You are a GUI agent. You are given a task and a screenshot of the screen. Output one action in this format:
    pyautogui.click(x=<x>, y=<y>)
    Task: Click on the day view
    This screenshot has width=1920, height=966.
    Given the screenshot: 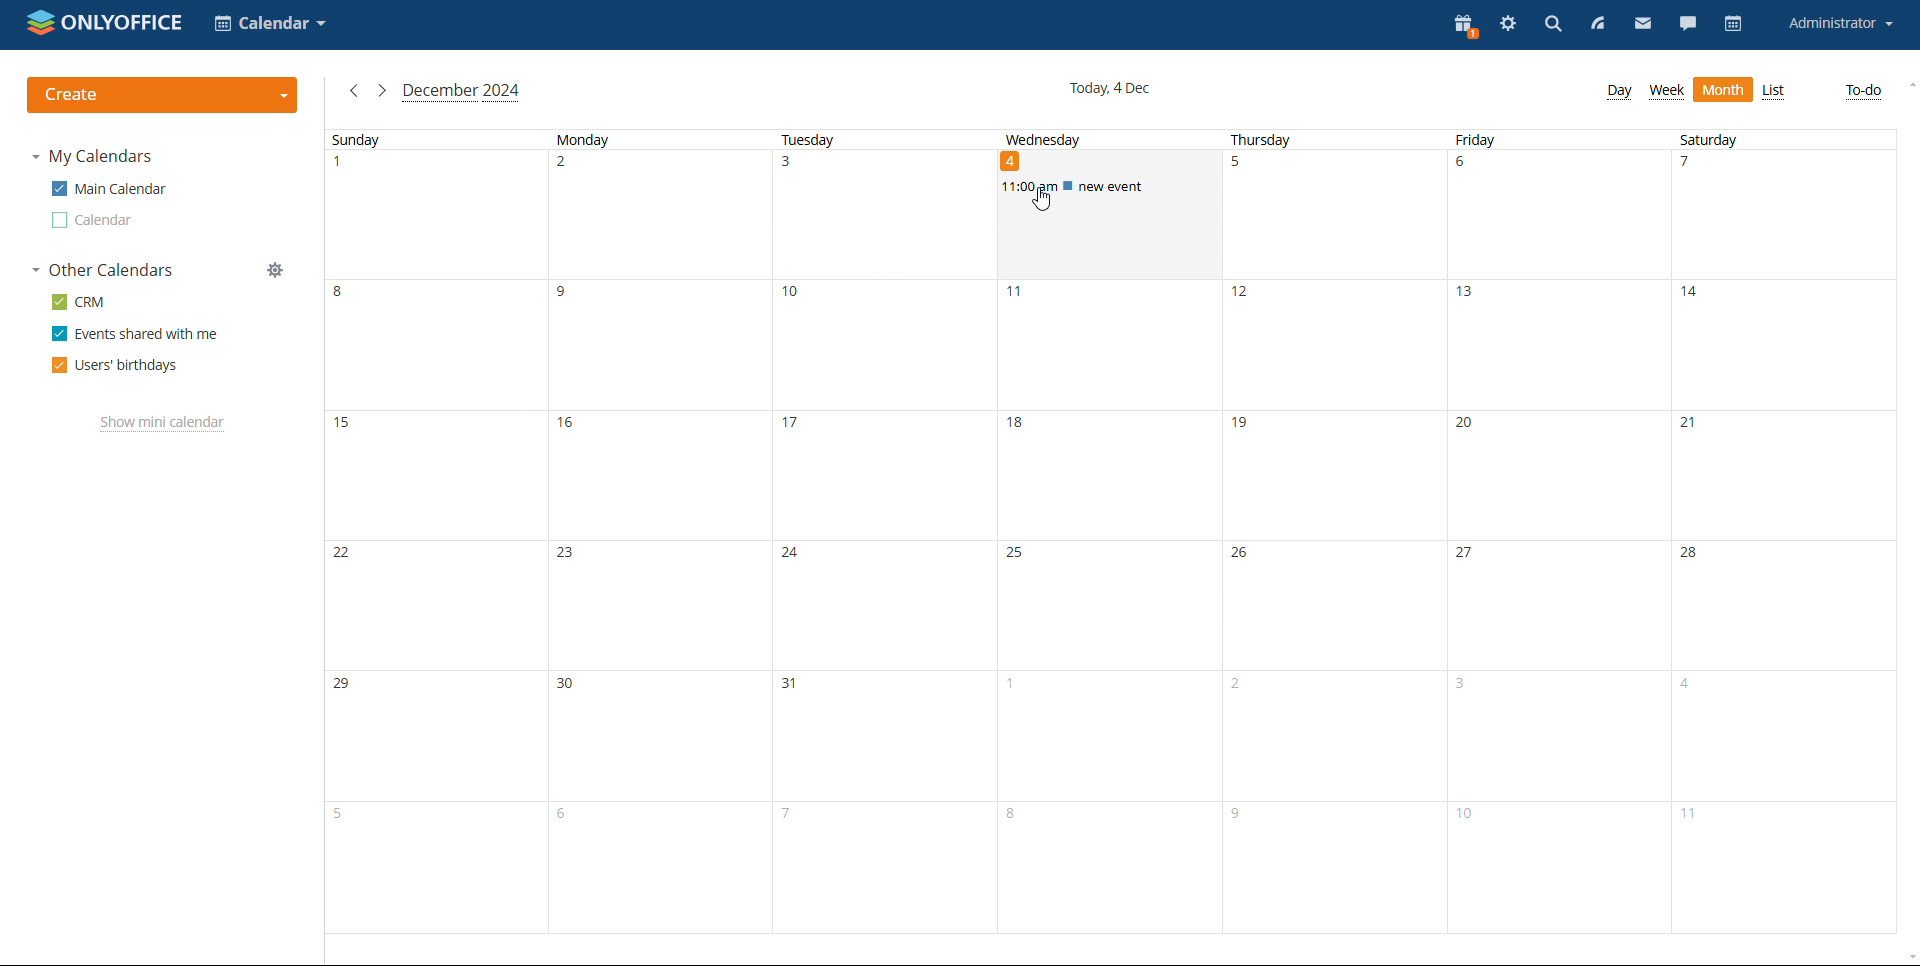 What is the action you would take?
    pyautogui.click(x=1618, y=92)
    